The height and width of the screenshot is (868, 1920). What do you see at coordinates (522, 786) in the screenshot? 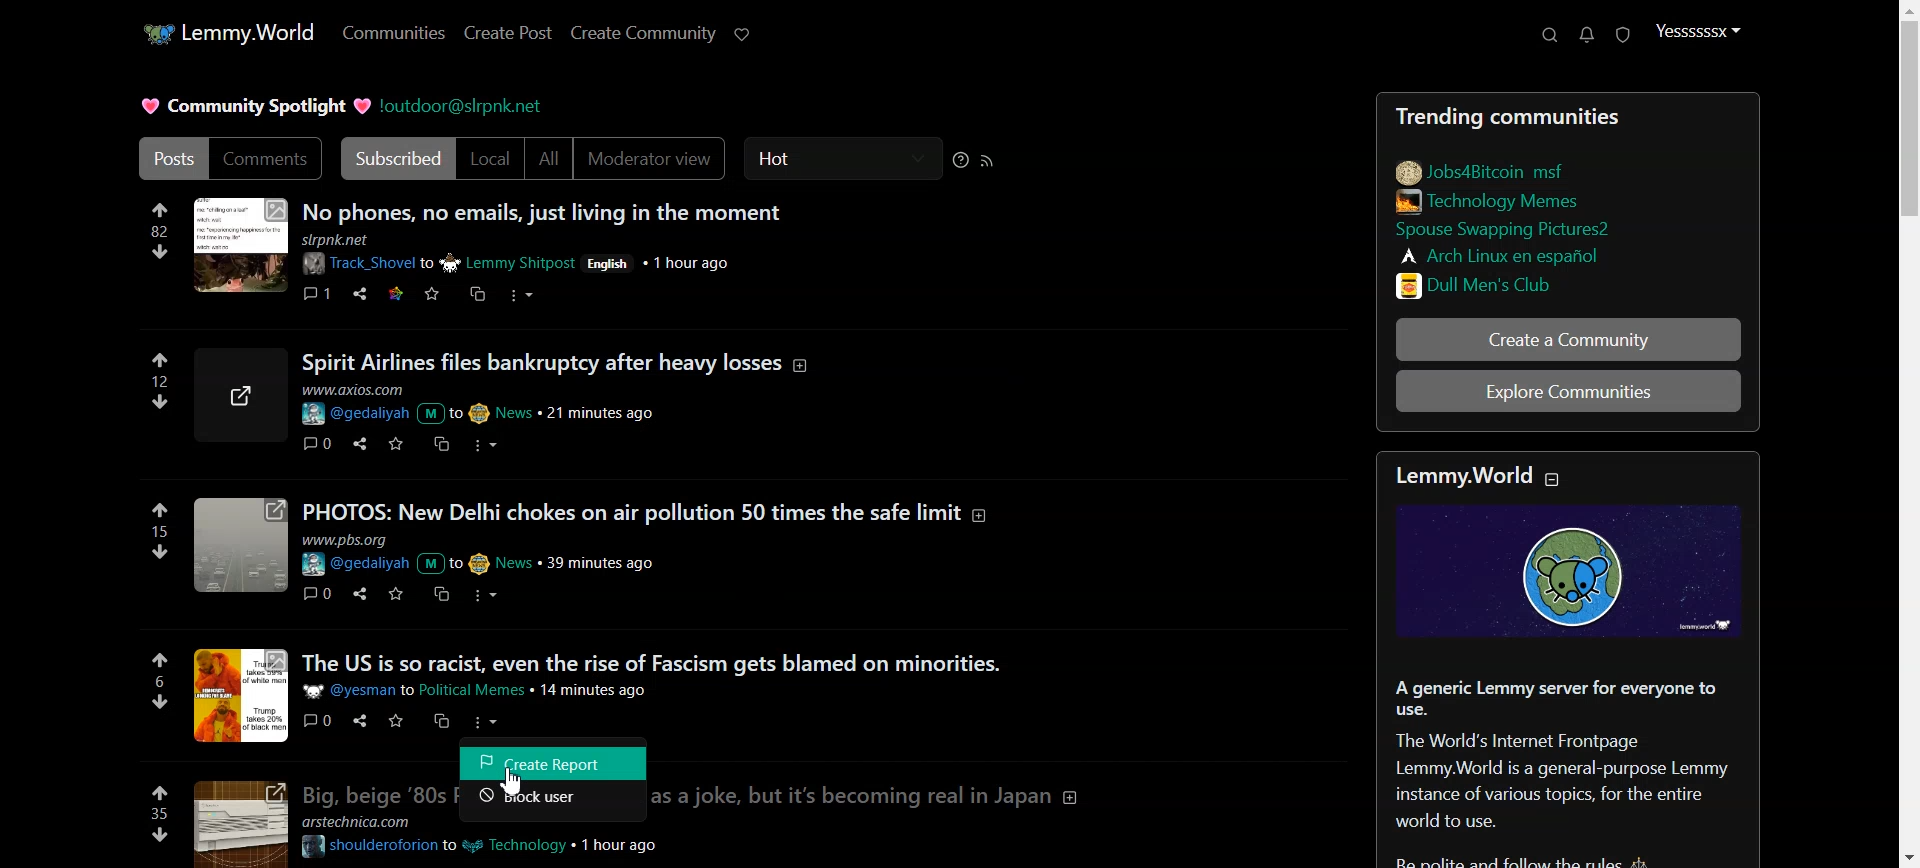
I see `Cursor` at bounding box center [522, 786].